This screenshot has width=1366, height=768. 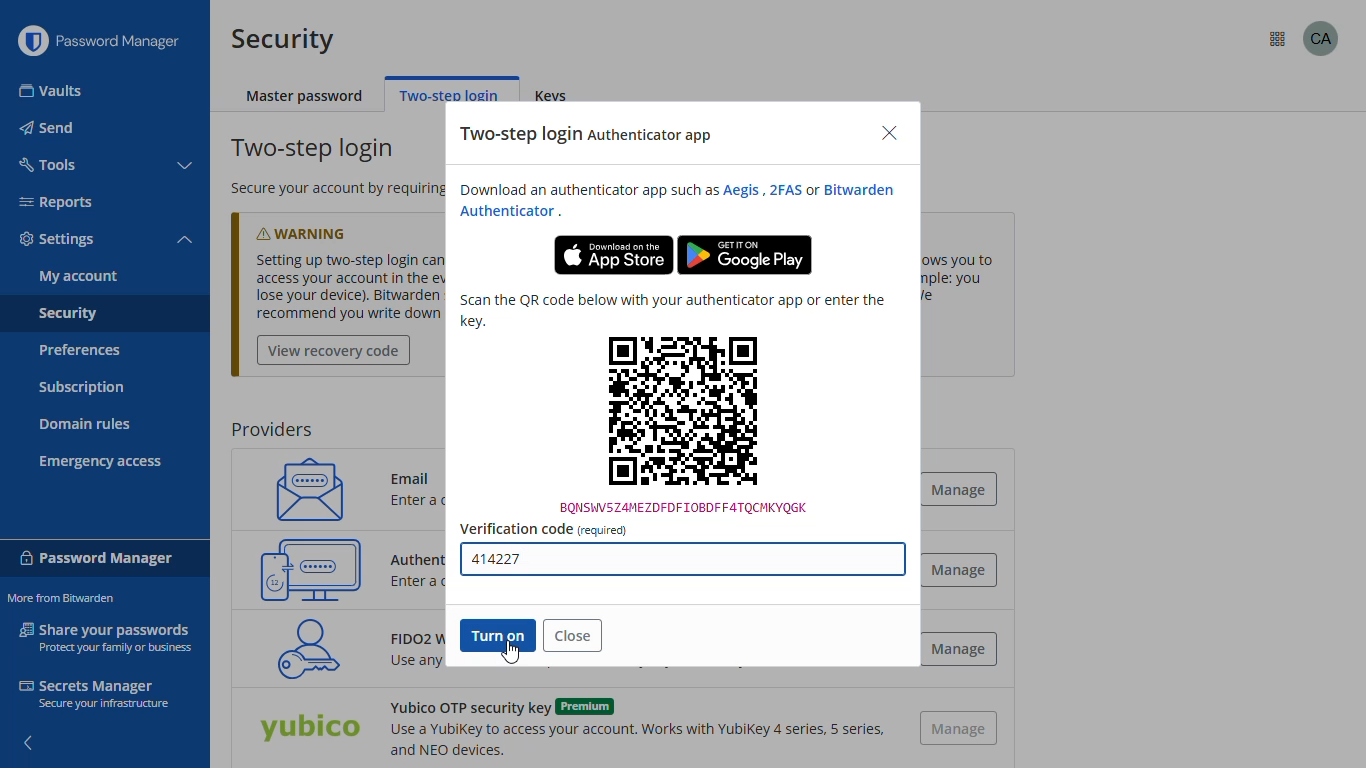 What do you see at coordinates (543, 529) in the screenshot?
I see `verification code (required)` at bounding box center [543, 529].